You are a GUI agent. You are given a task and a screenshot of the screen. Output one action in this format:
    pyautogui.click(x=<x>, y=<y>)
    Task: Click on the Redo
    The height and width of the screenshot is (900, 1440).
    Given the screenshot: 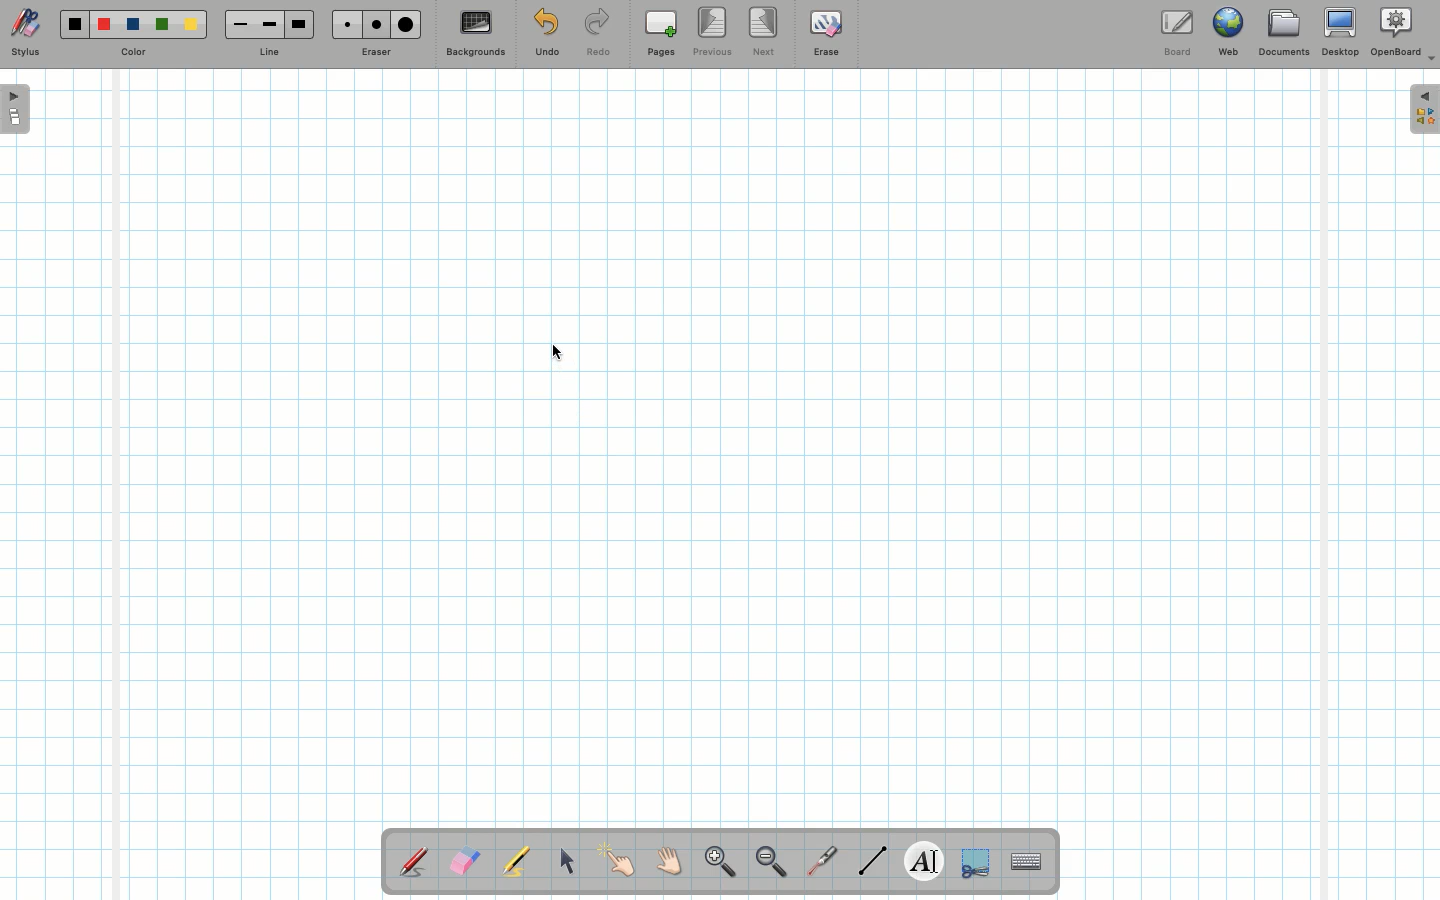 What is the action you would take?
    pyautogui.click(x=598, y=36)
    